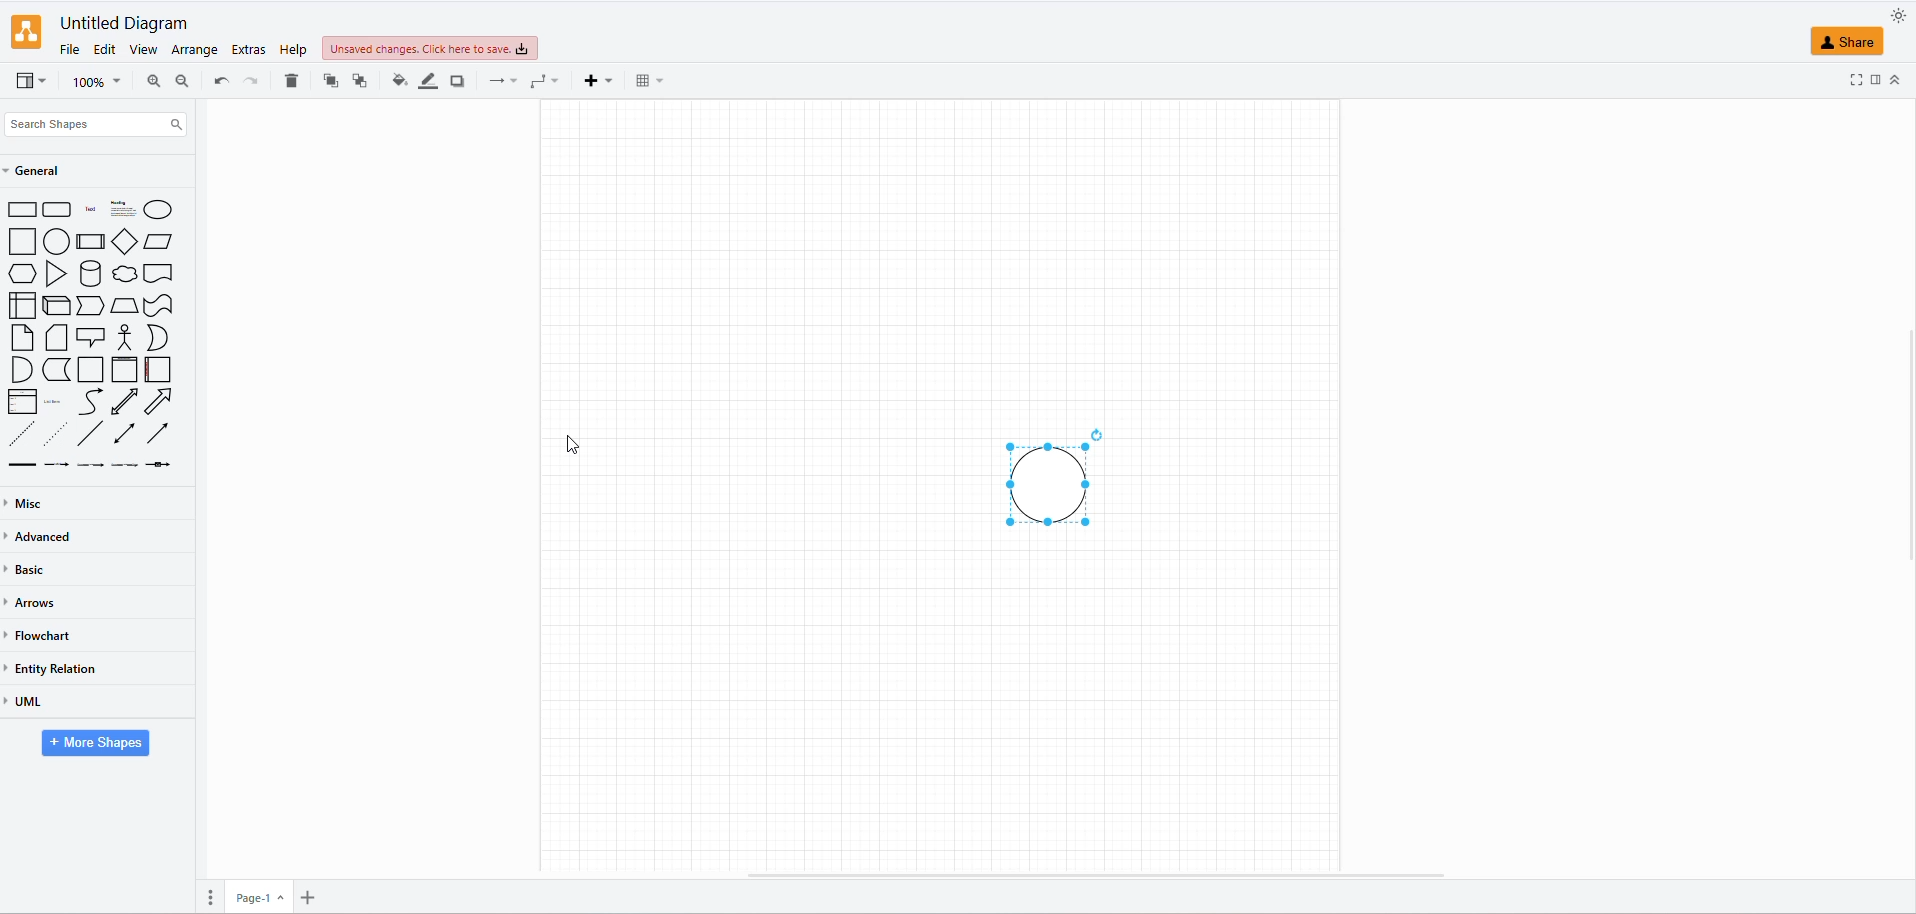 This screenshot has width=1916, height=914. What do you see at coordinates (123, 433) in the screenshot?
I see `BIDIRECTIONAL CONNECTOR` at bounding box center [123, 433].